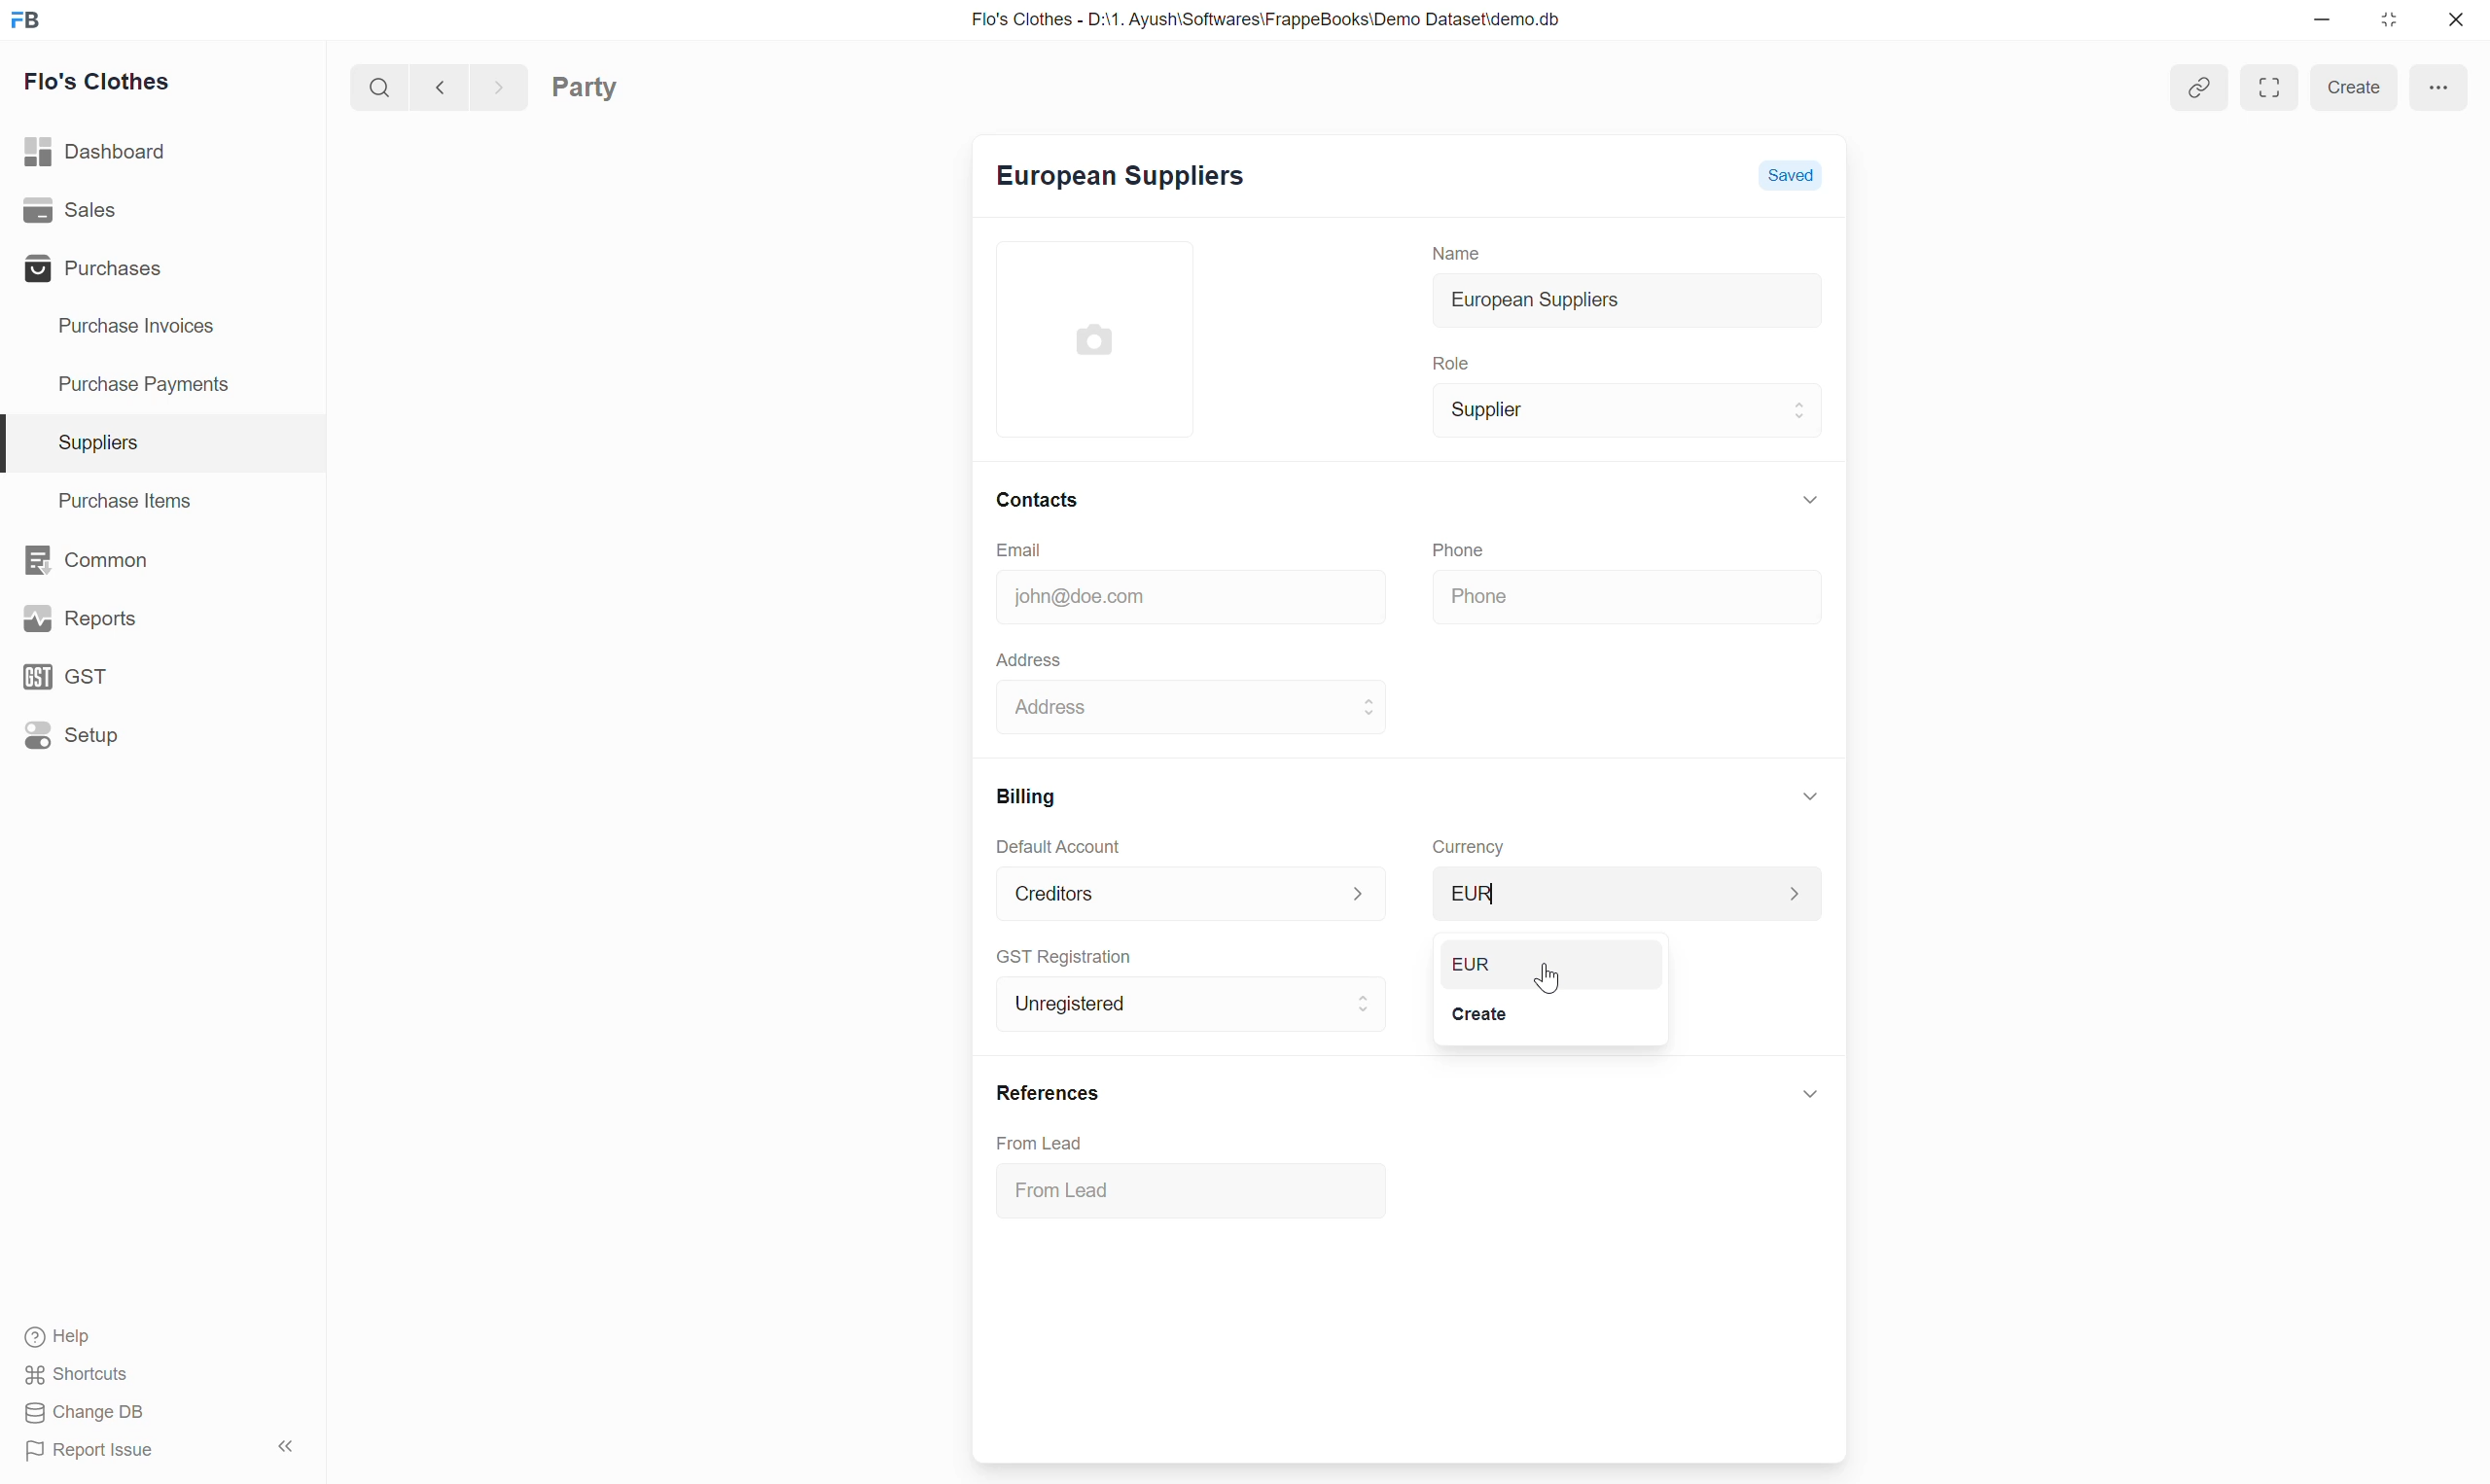 The height and width of the screenshot is (1484, 2490). Describe the element at coordinates (1074, 1187) in the screenshot. I see `From Lead` at that location.